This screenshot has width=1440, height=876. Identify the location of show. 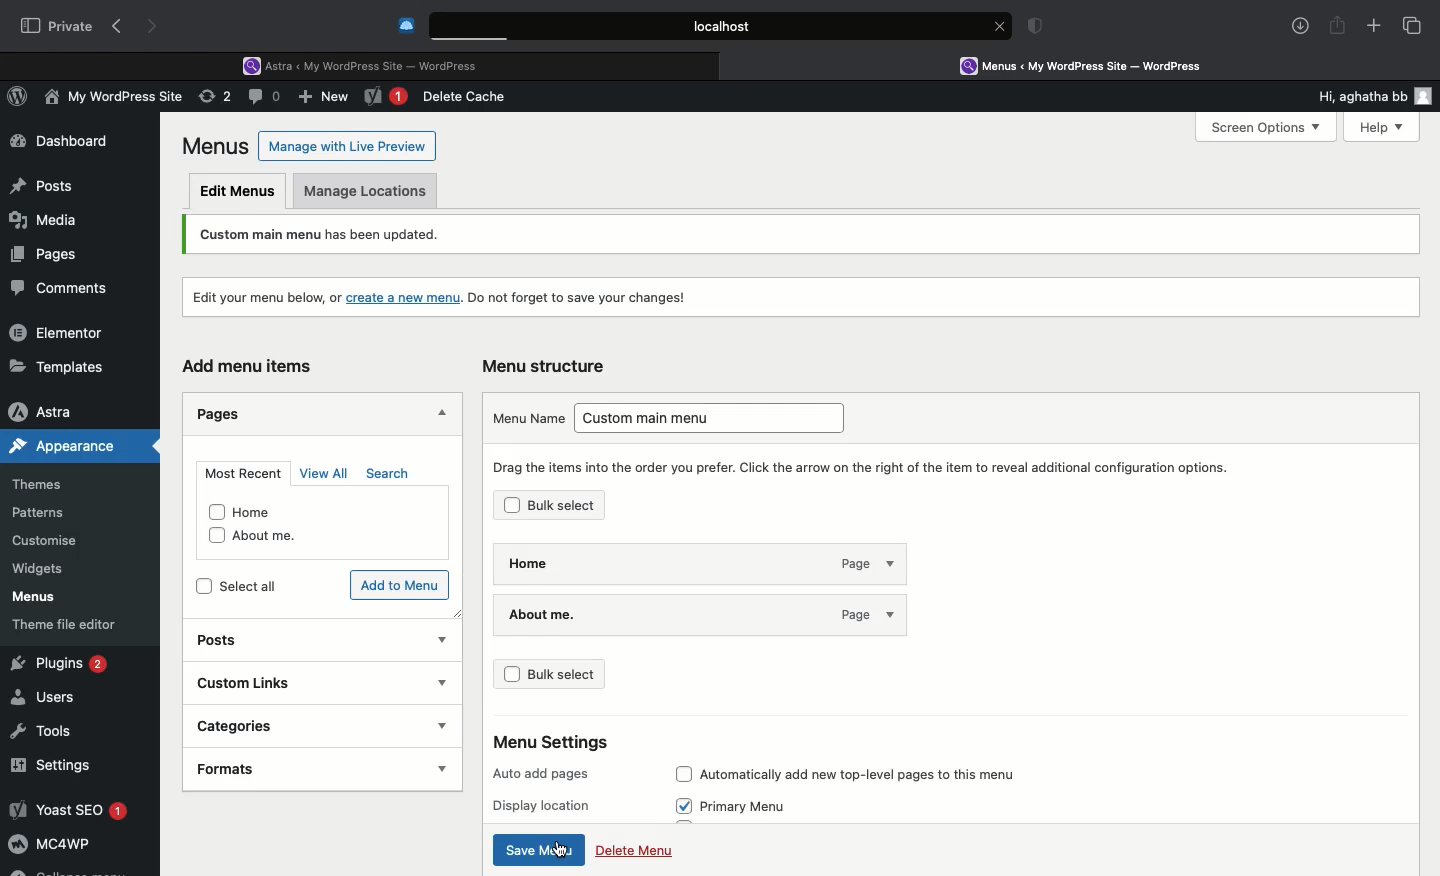
(434, 678).